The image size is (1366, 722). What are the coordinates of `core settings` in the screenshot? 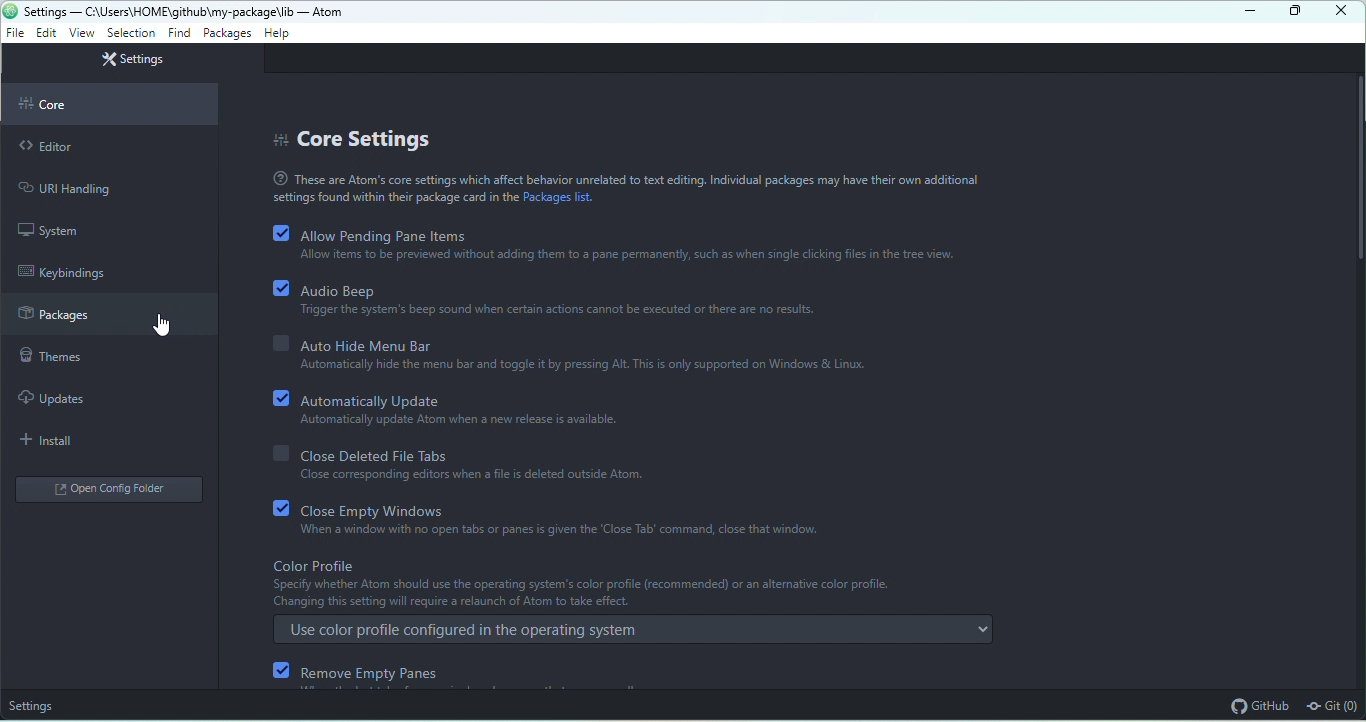 It's located at (358, 138).